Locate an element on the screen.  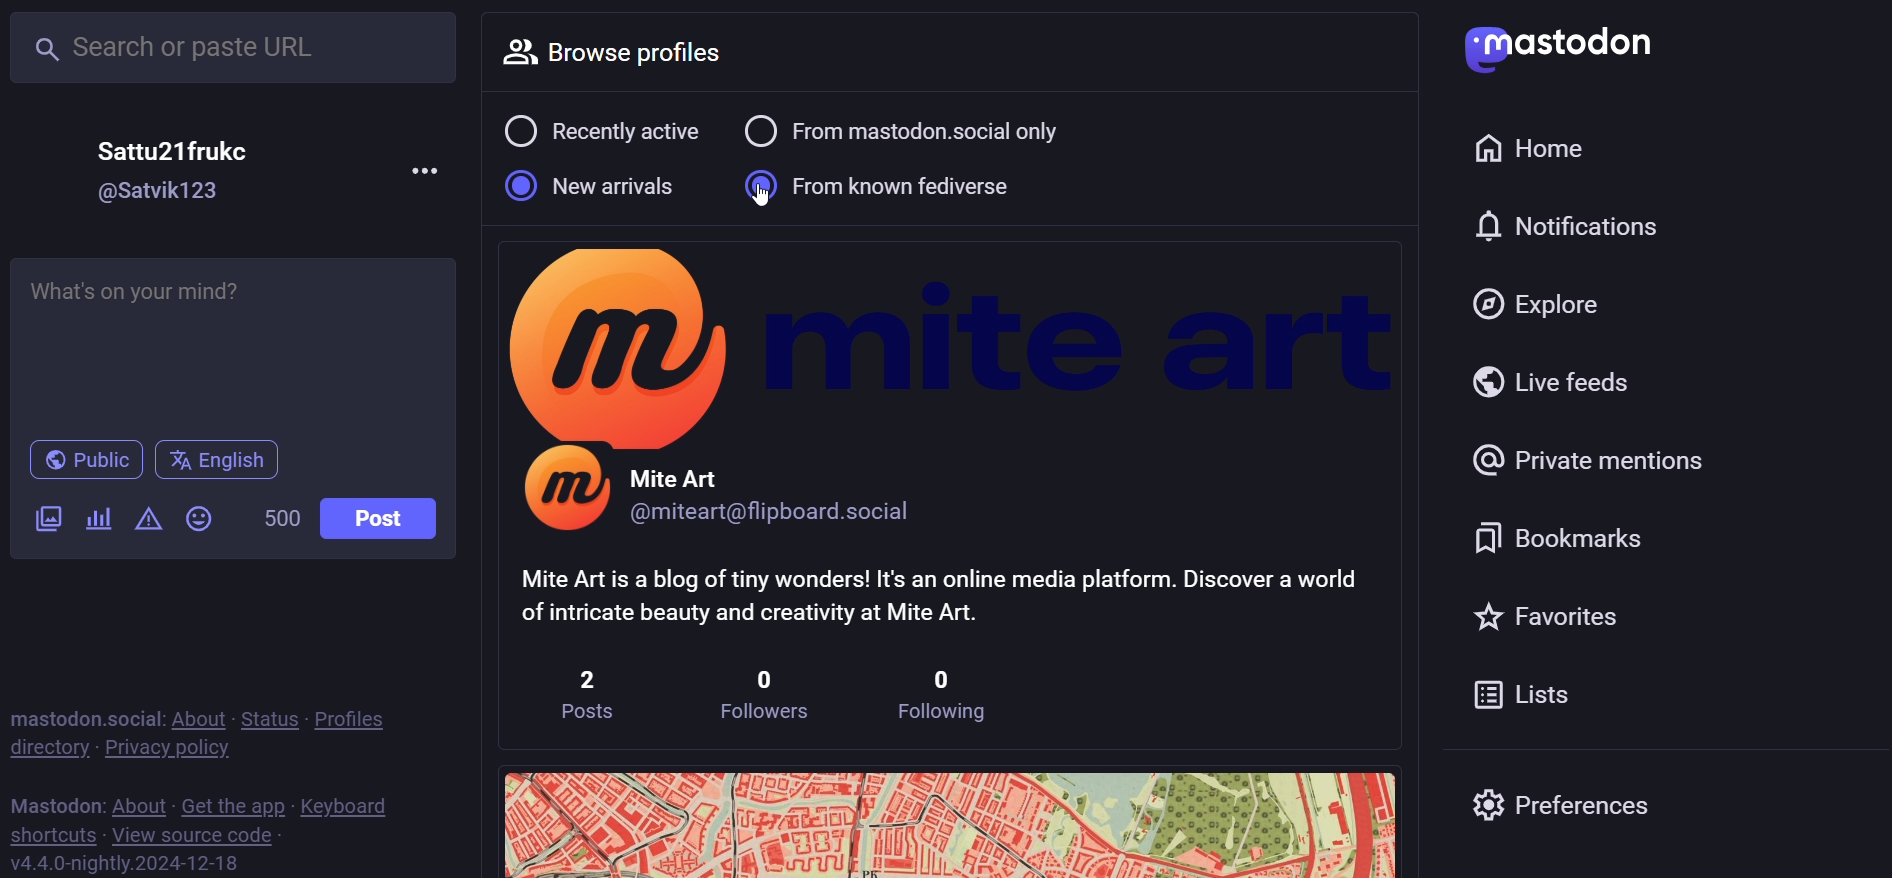
@miteart@flipboard.social is located at coordinates (786, 512).